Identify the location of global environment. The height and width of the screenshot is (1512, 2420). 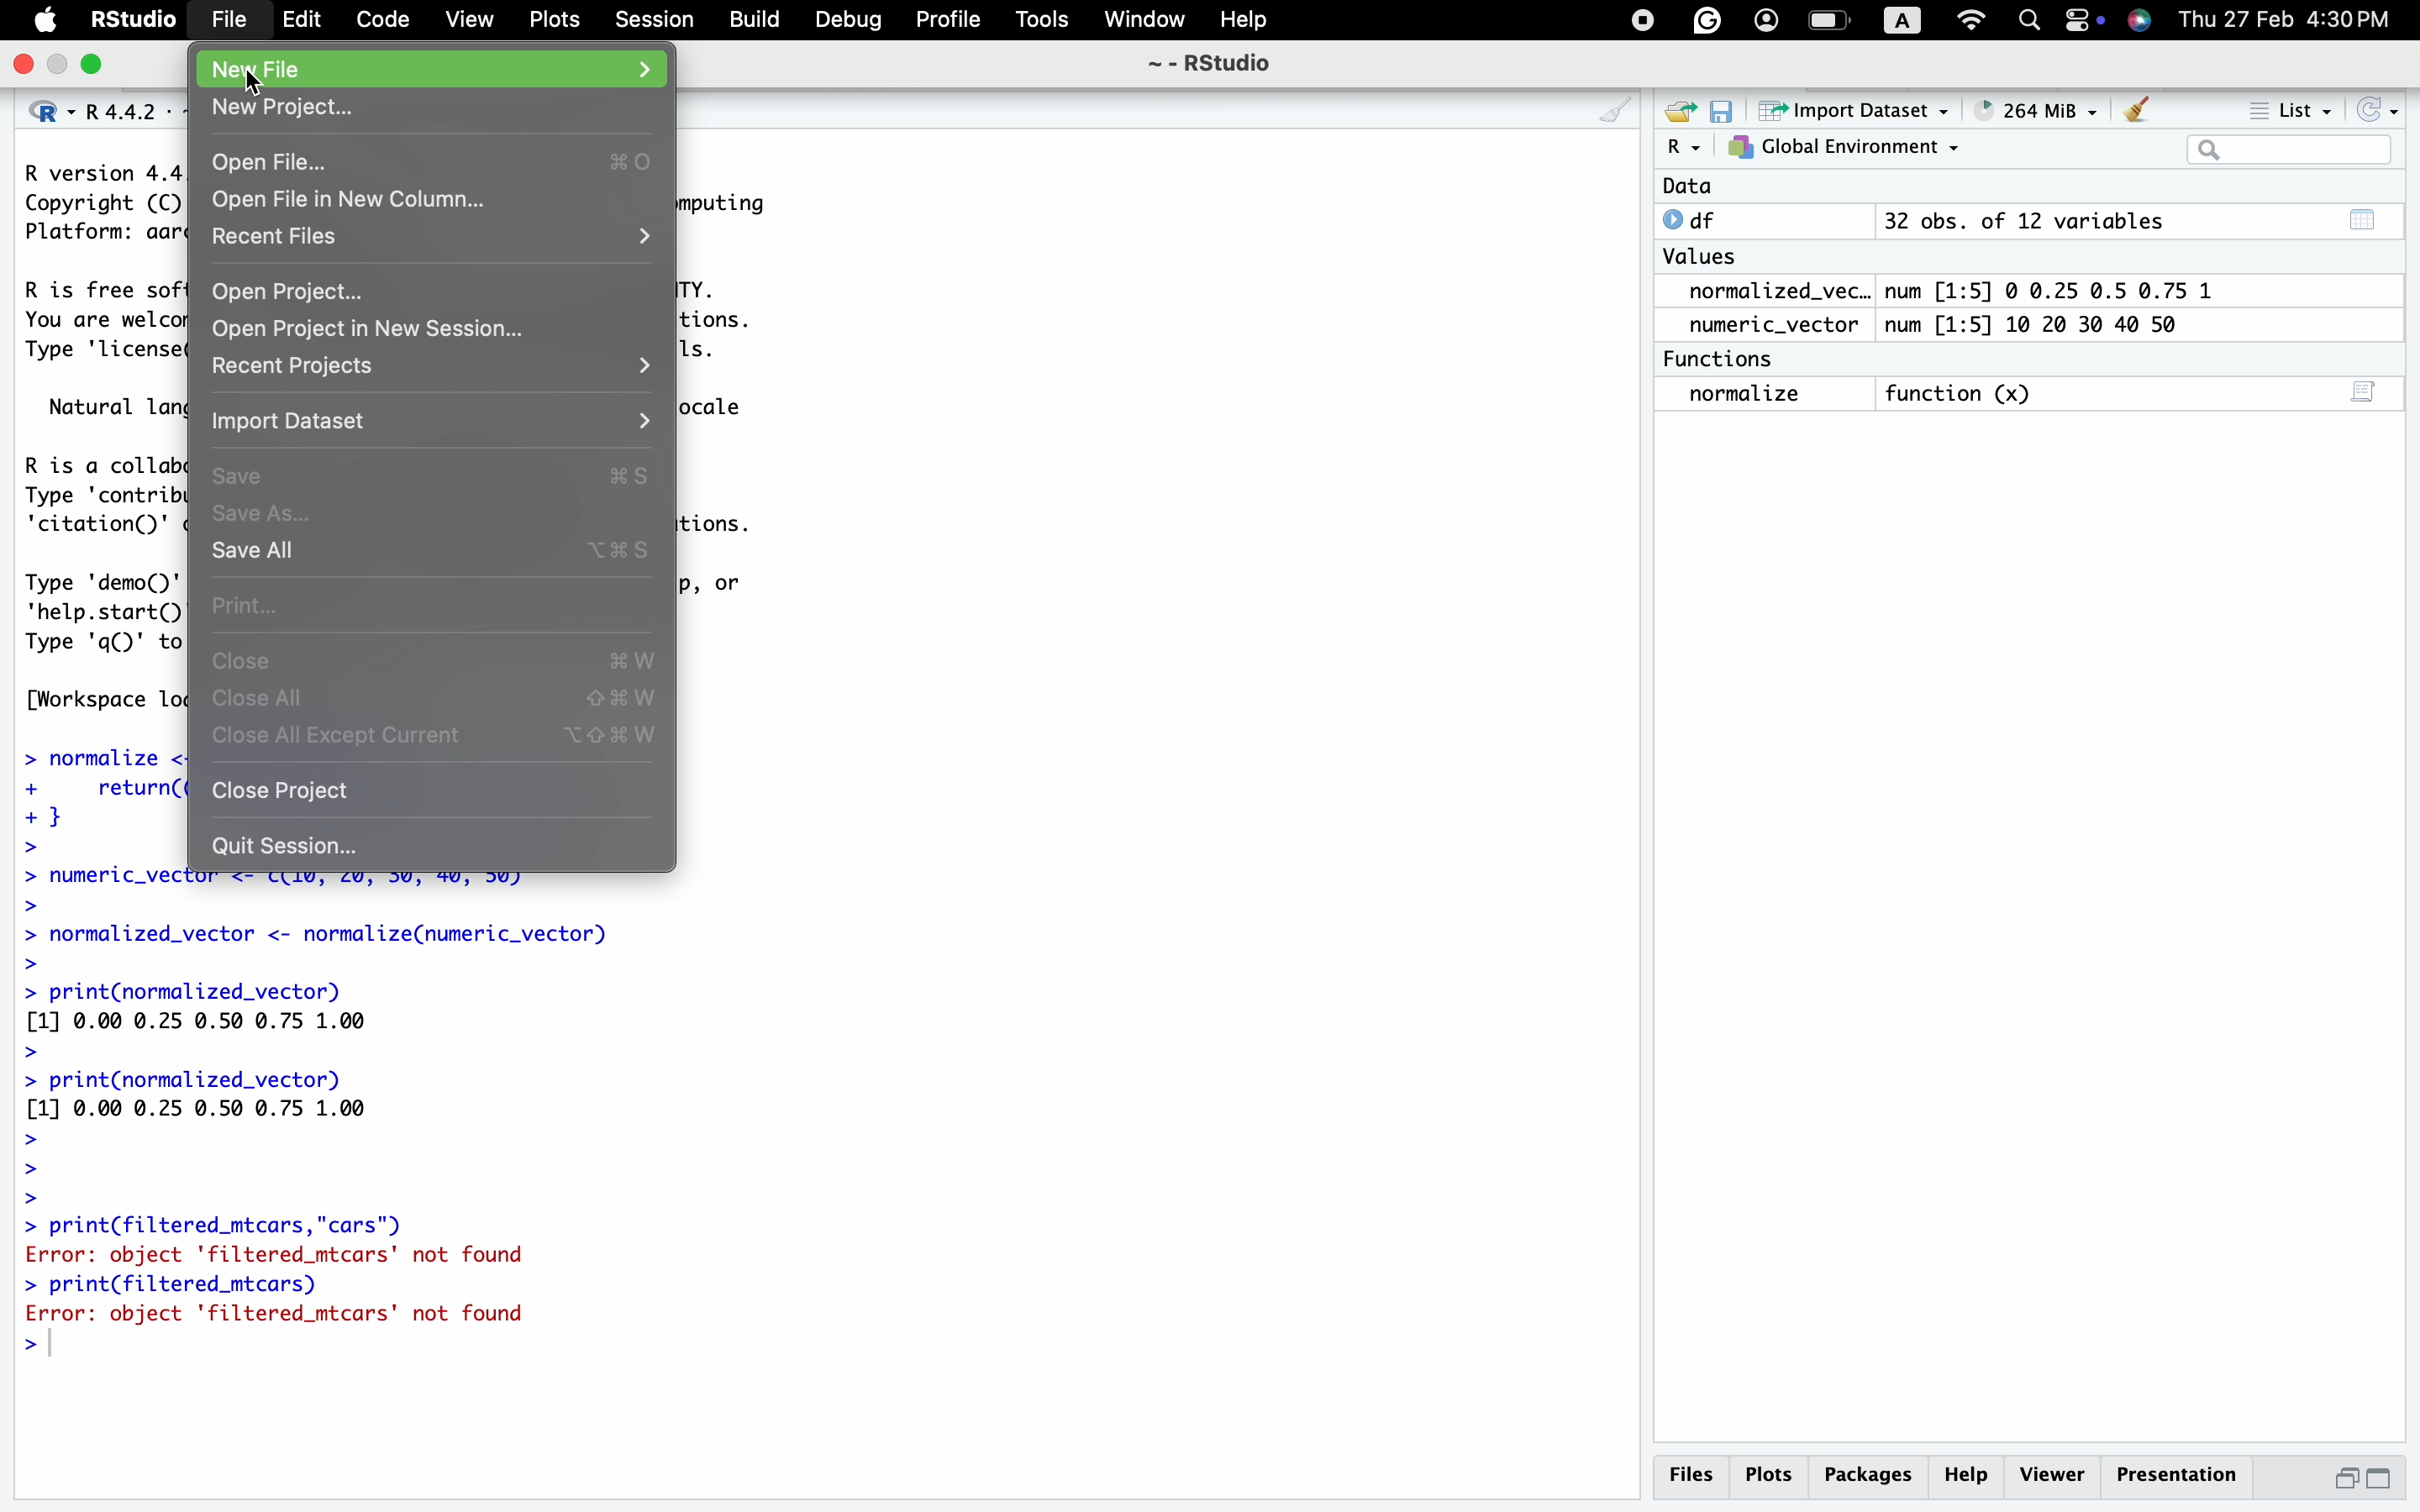
(1849, 150).